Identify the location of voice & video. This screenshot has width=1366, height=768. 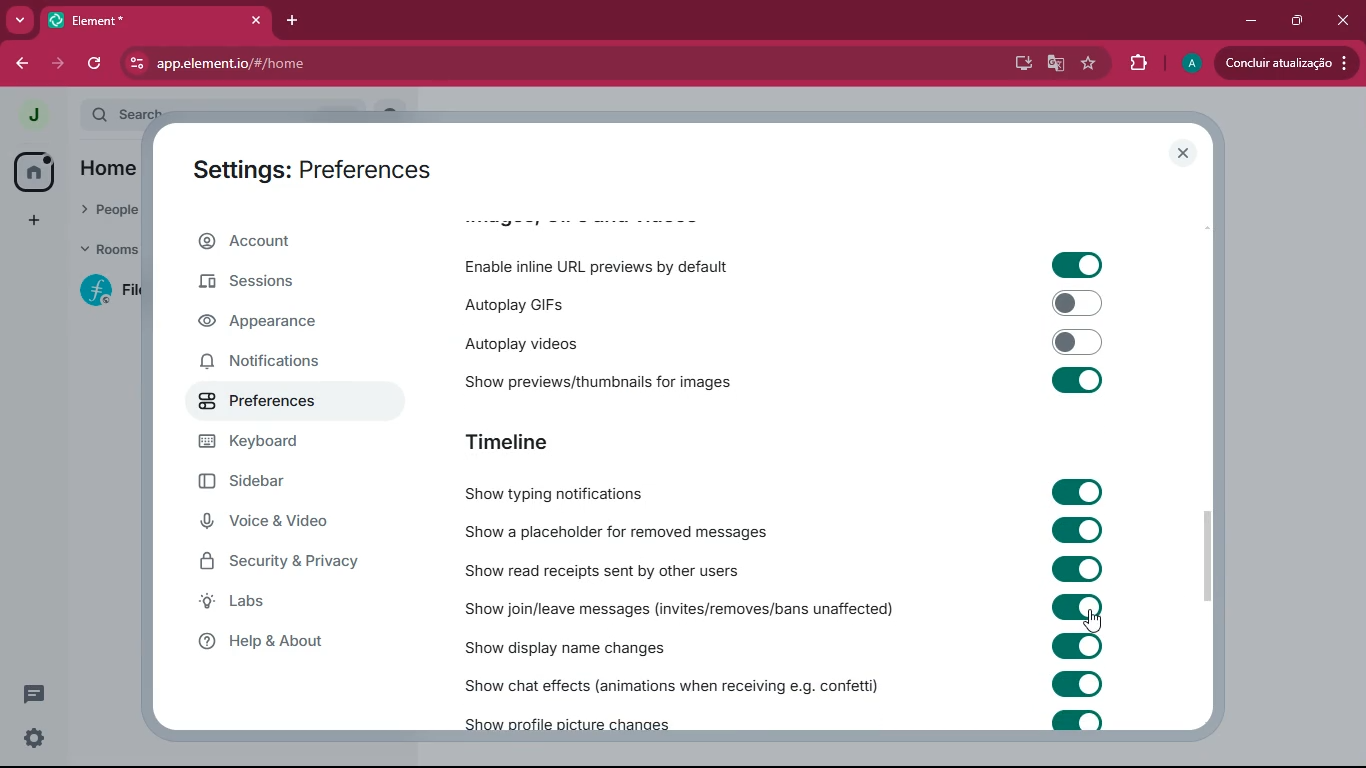
(270, 524).